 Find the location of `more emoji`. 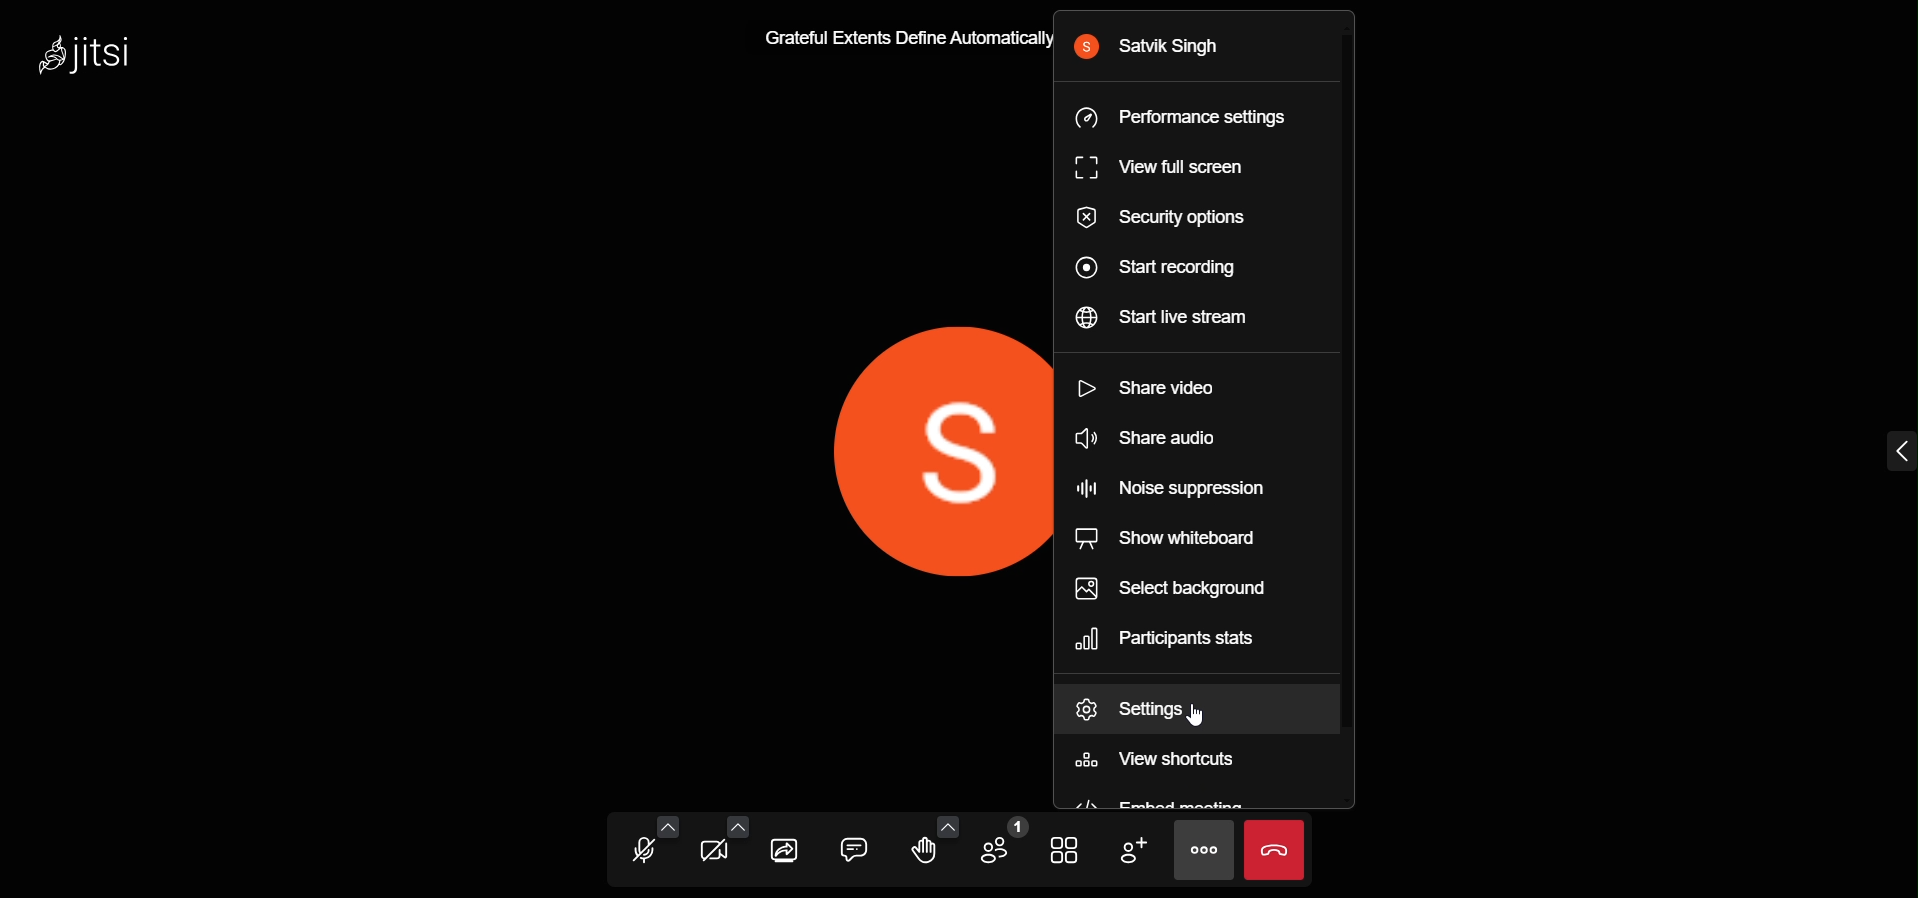

more emoji is located at coordinates (947, 824).